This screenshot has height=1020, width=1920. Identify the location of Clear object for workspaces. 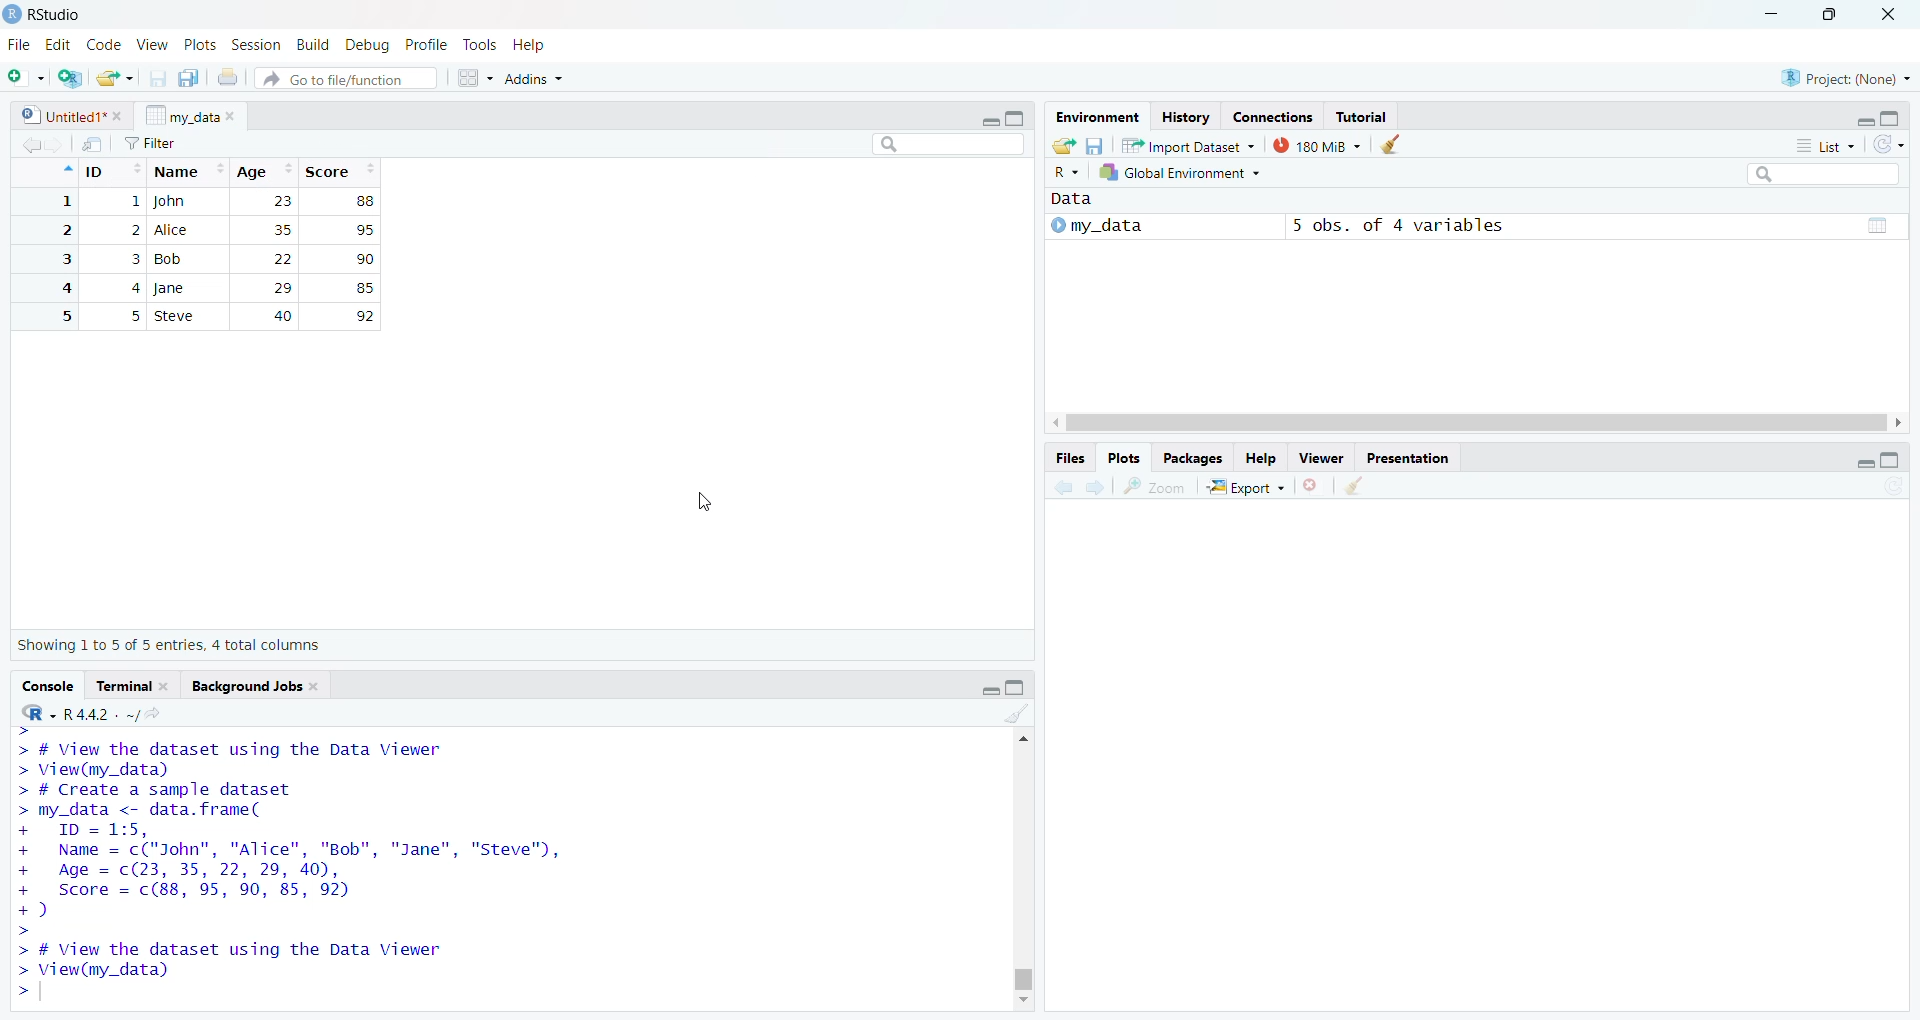
(1362, 487).